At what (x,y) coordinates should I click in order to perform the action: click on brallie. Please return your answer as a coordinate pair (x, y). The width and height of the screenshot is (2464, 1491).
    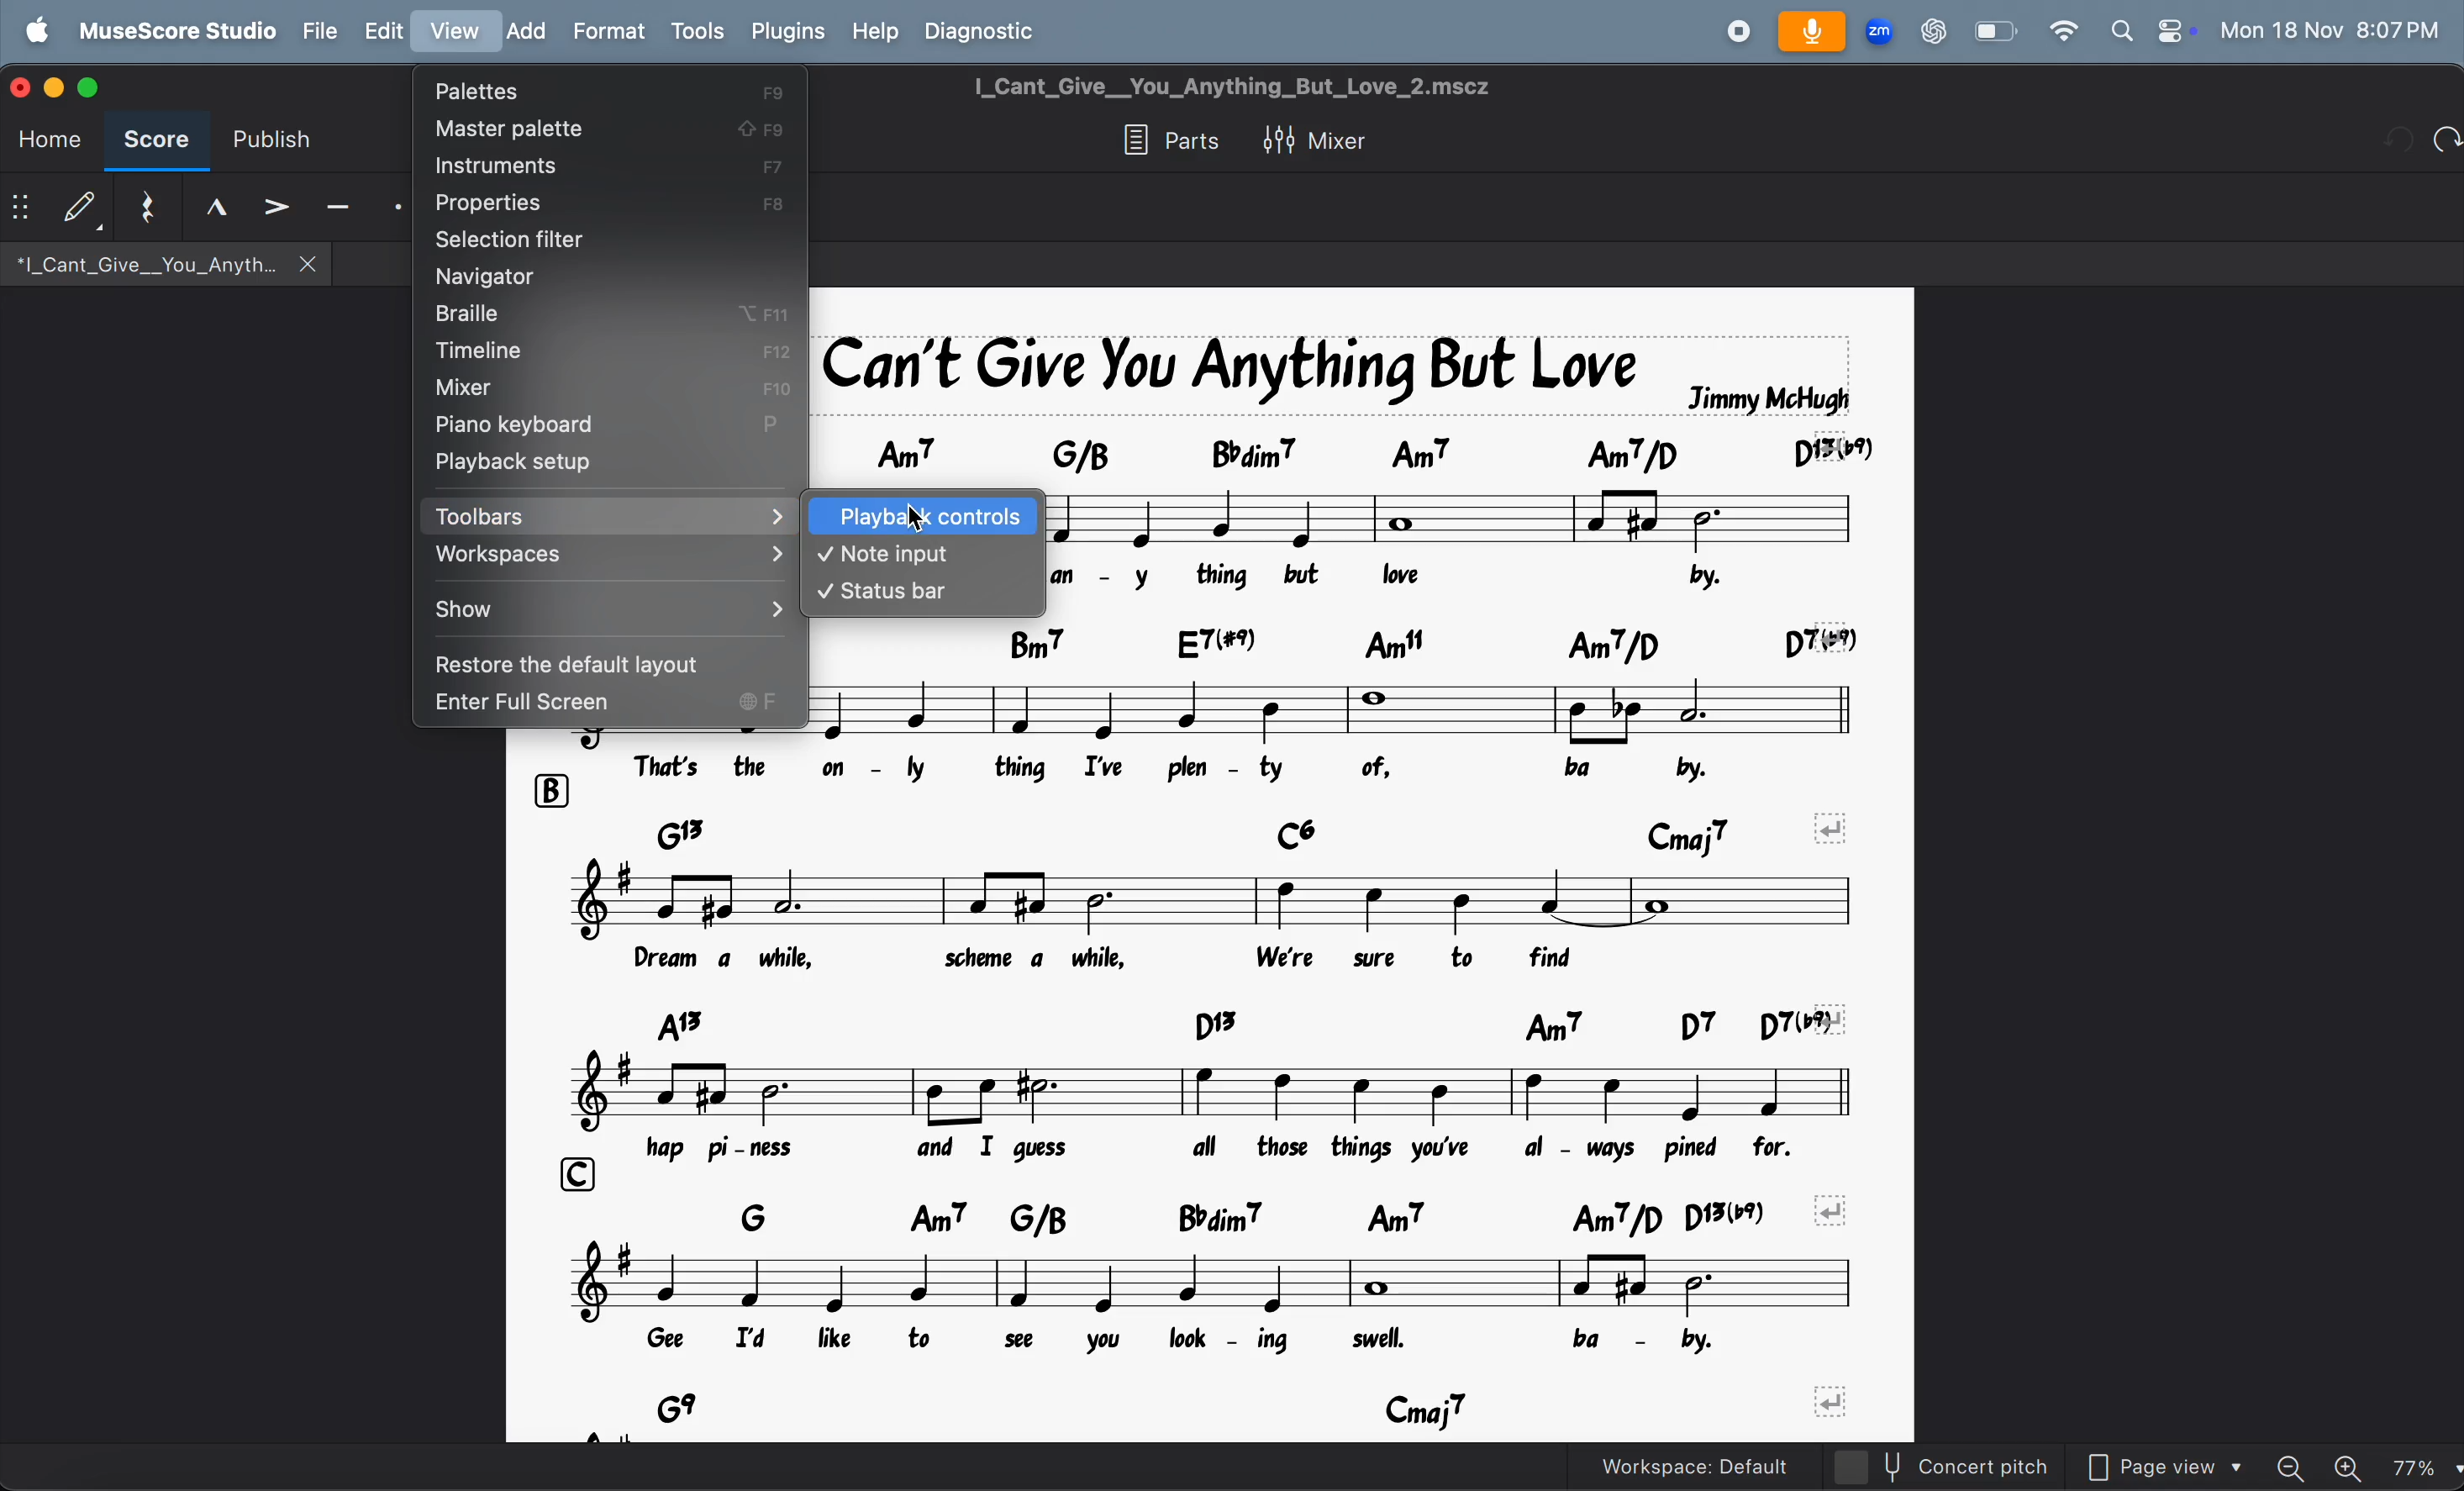
    Looking at the image, I should click on (598, 315).